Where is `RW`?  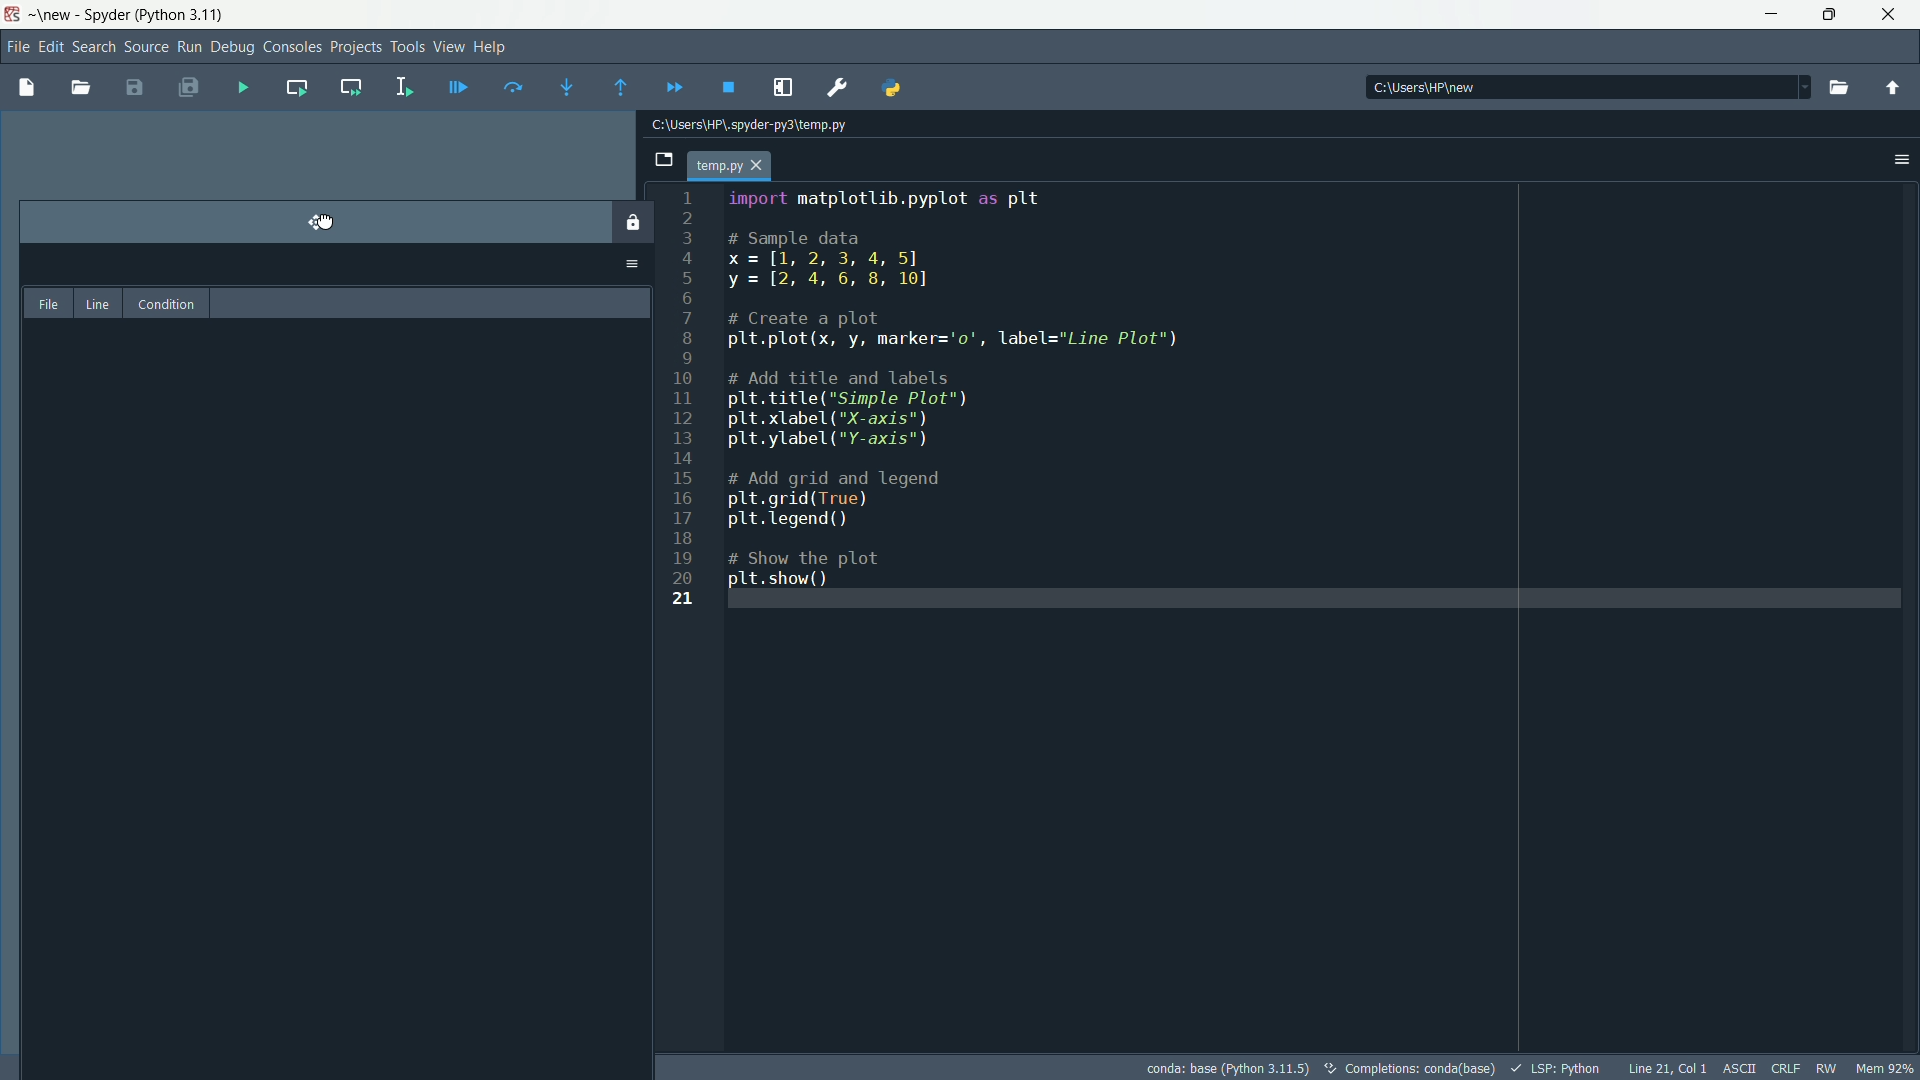 RW is located at coordinates (1830, 1068).